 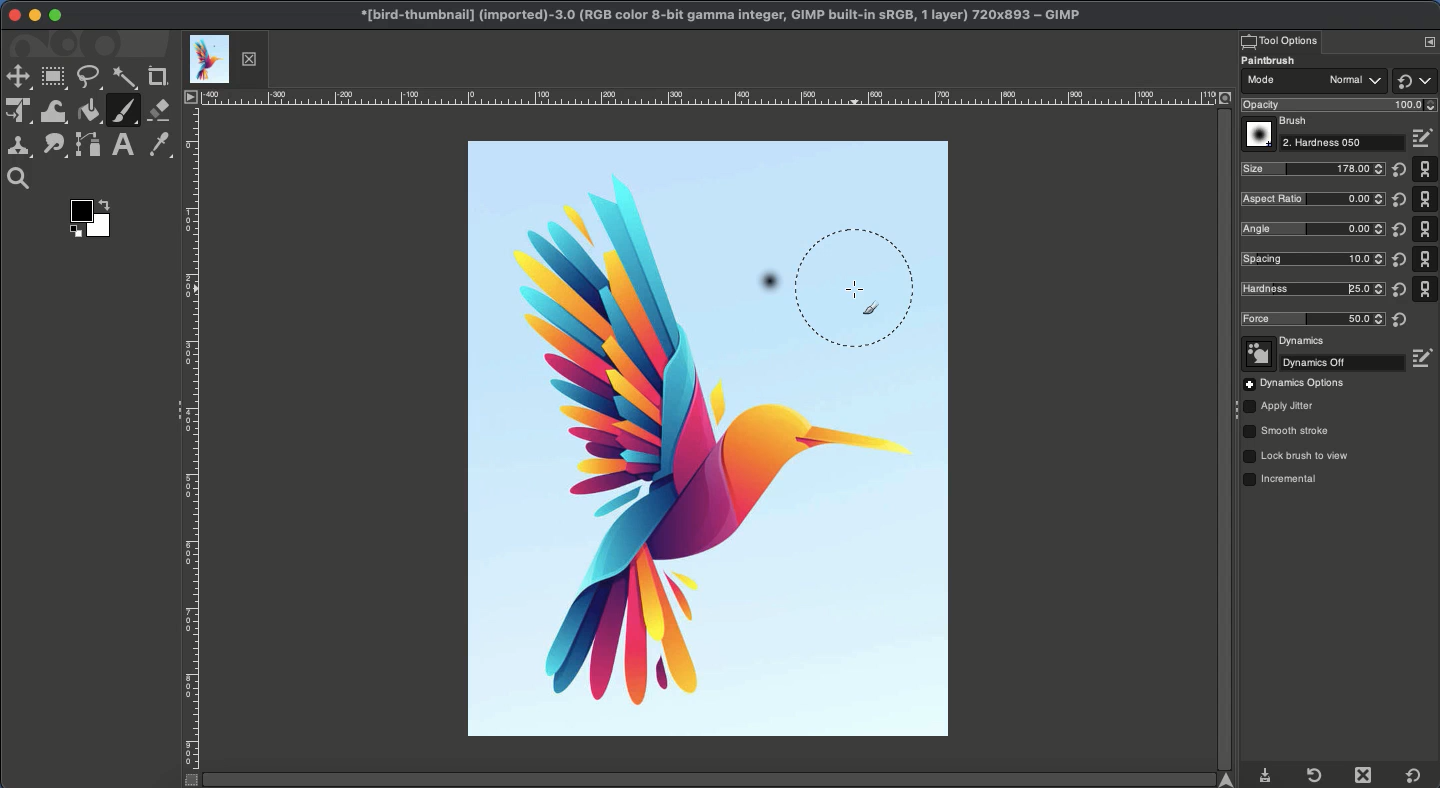 I want to click on Minimize, so click(x=34, y=15).